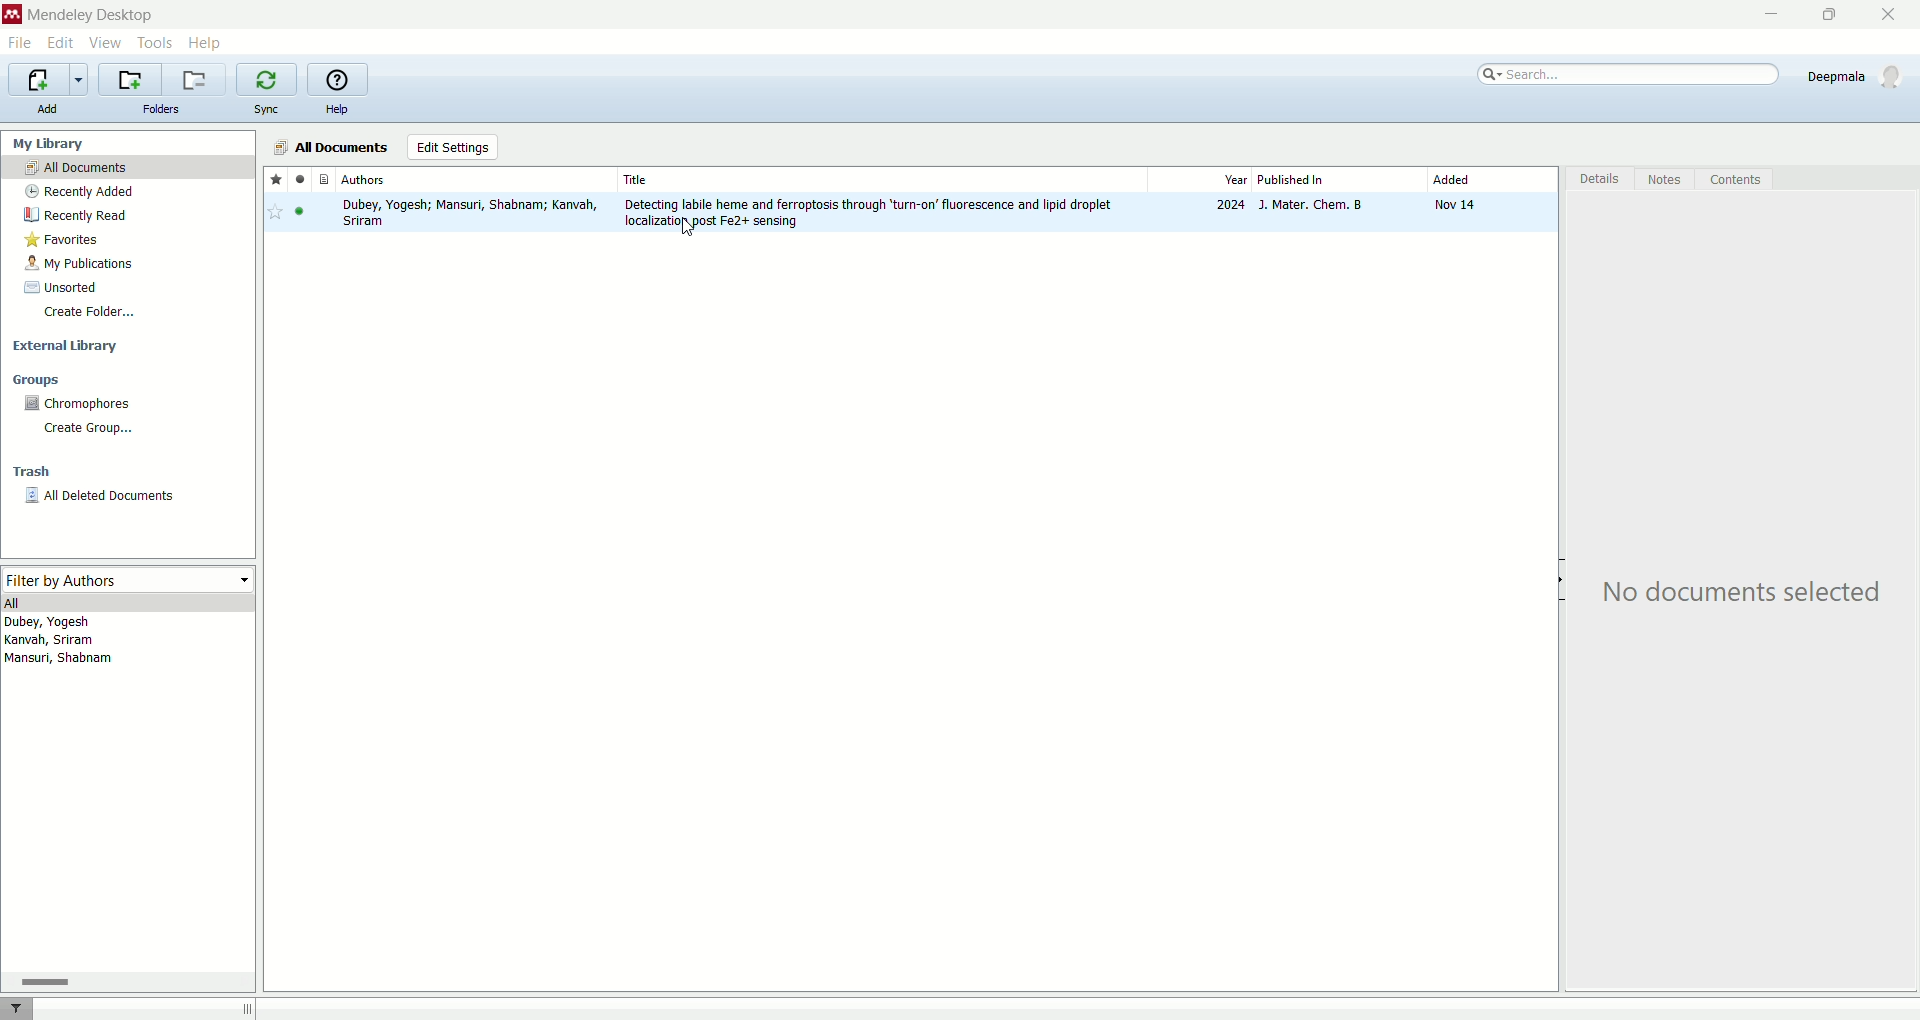 This screenshot has width=1920, height=1020. Describe the element at coordinates (159, 109) in the screenshot. I see `folders` at that location.